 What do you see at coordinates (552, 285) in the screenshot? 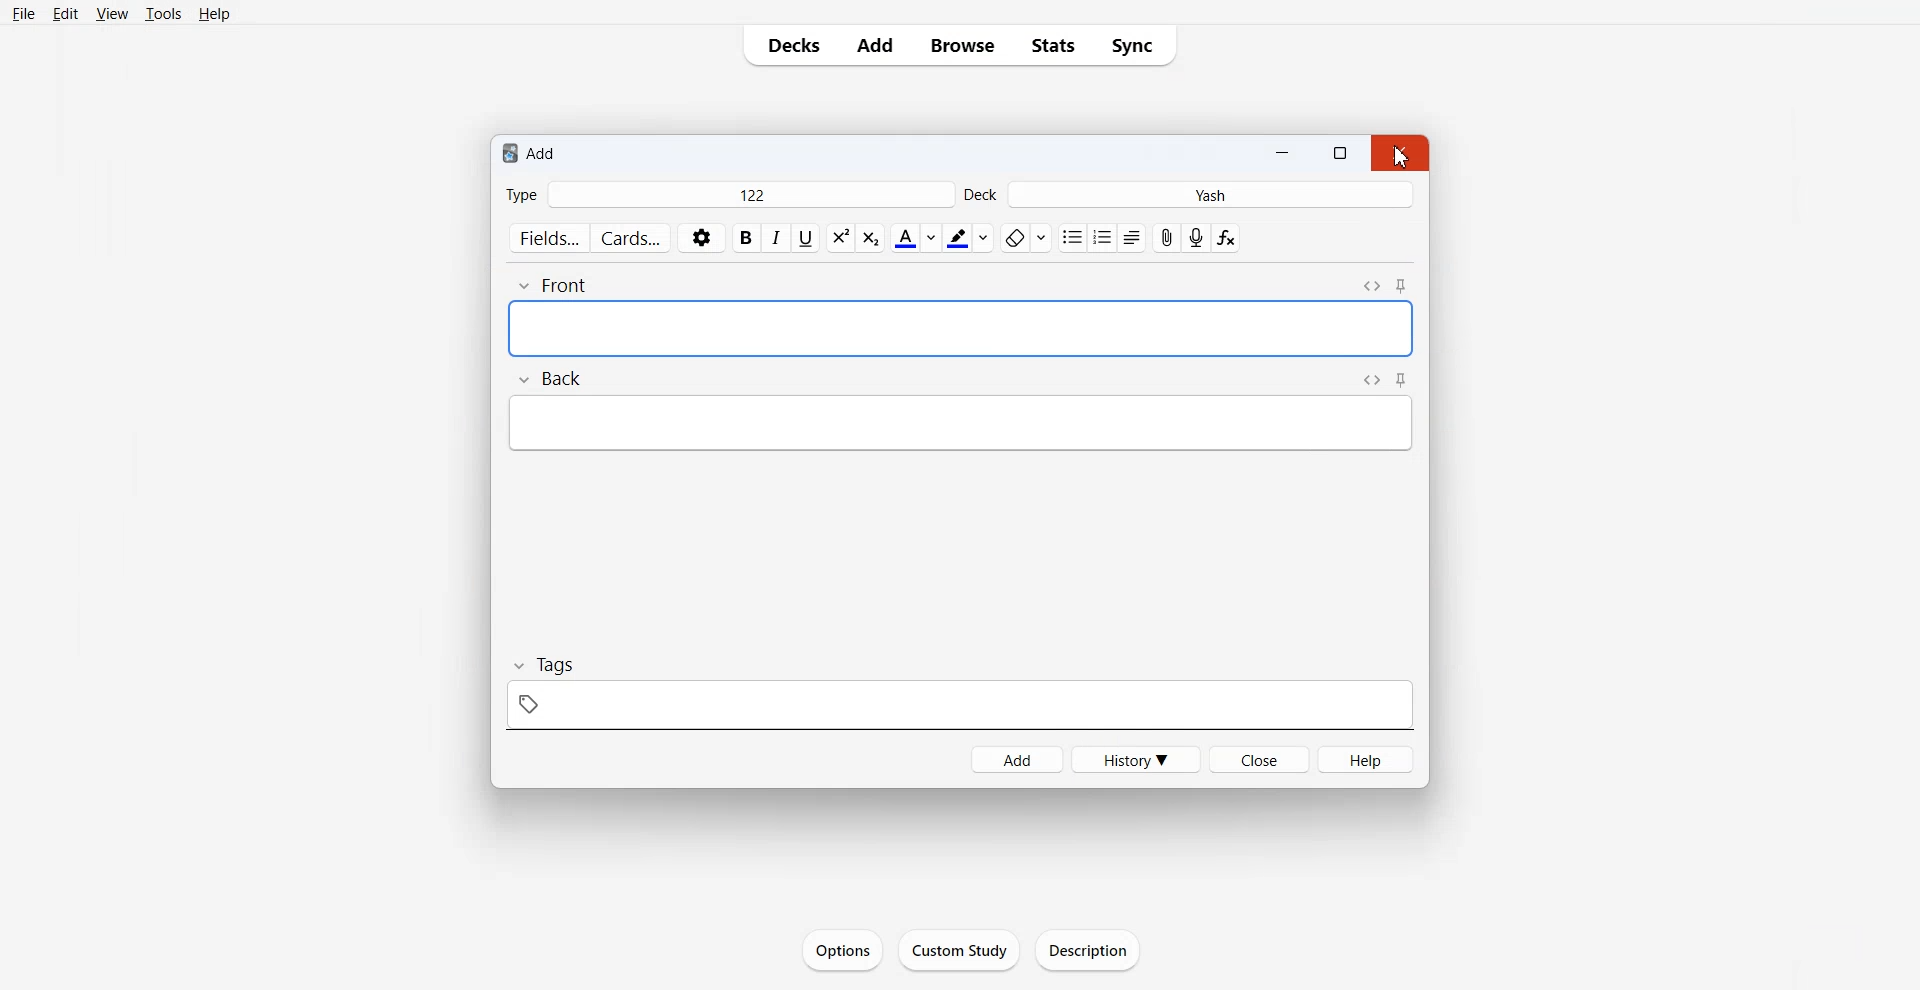
I see `Front` at bounding box center [552, 285].